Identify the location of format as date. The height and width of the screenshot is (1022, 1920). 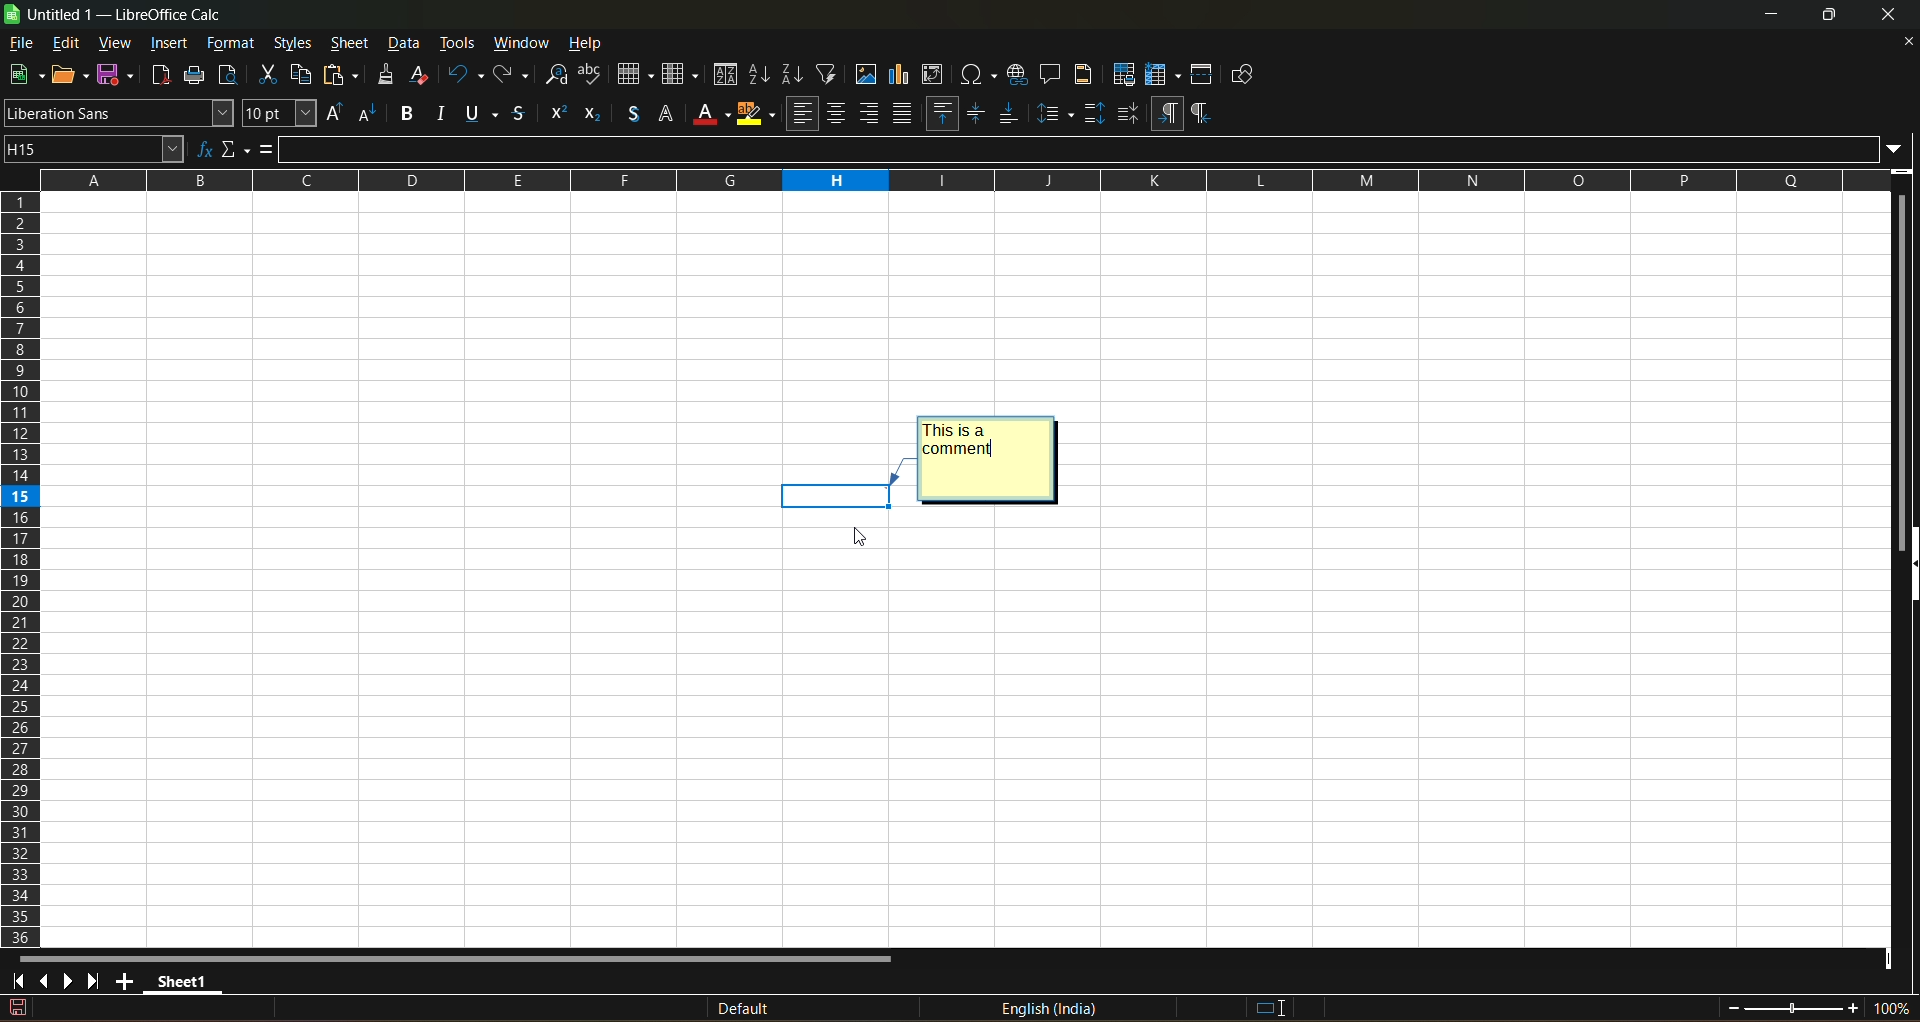
(1029, 113).